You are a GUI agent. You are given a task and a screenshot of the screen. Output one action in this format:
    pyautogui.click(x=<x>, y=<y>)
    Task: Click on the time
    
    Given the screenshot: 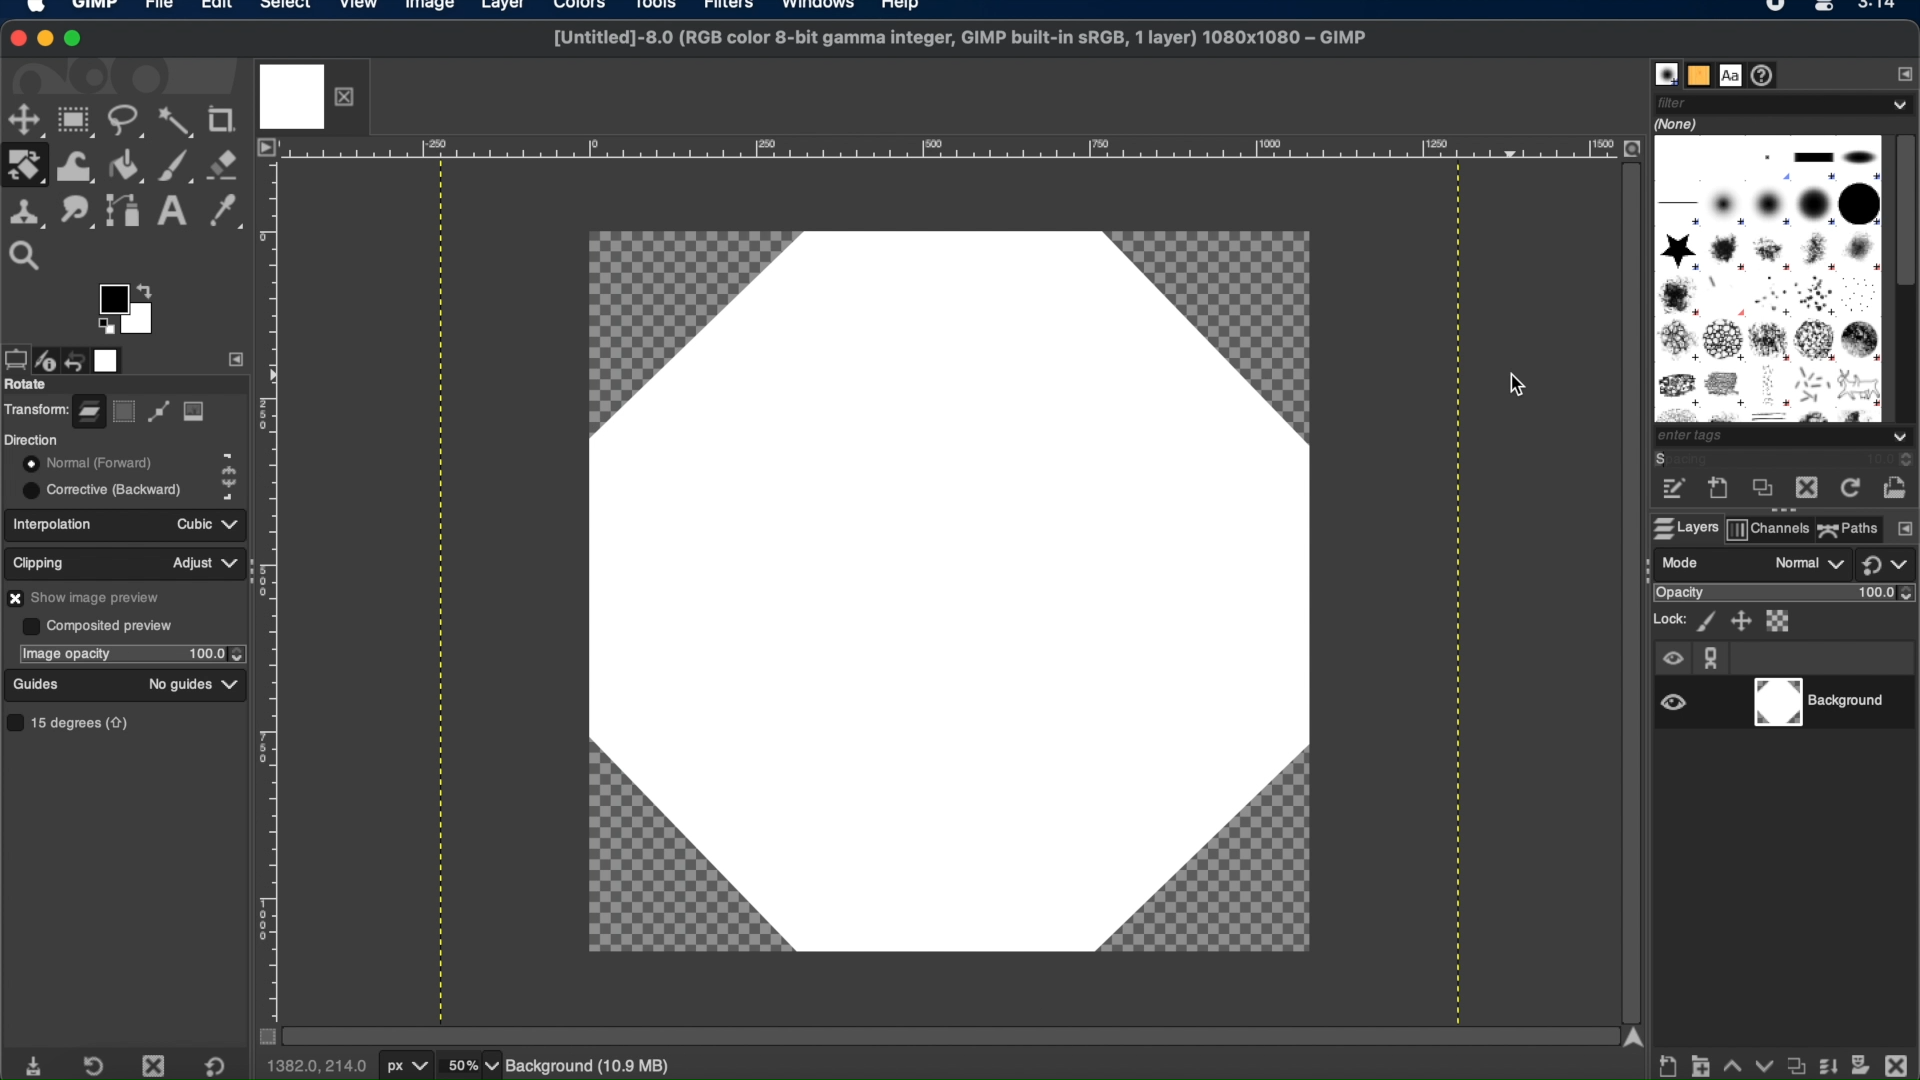 What is the action you would take?
    pyautogui.click(x=1880, y=11)
    